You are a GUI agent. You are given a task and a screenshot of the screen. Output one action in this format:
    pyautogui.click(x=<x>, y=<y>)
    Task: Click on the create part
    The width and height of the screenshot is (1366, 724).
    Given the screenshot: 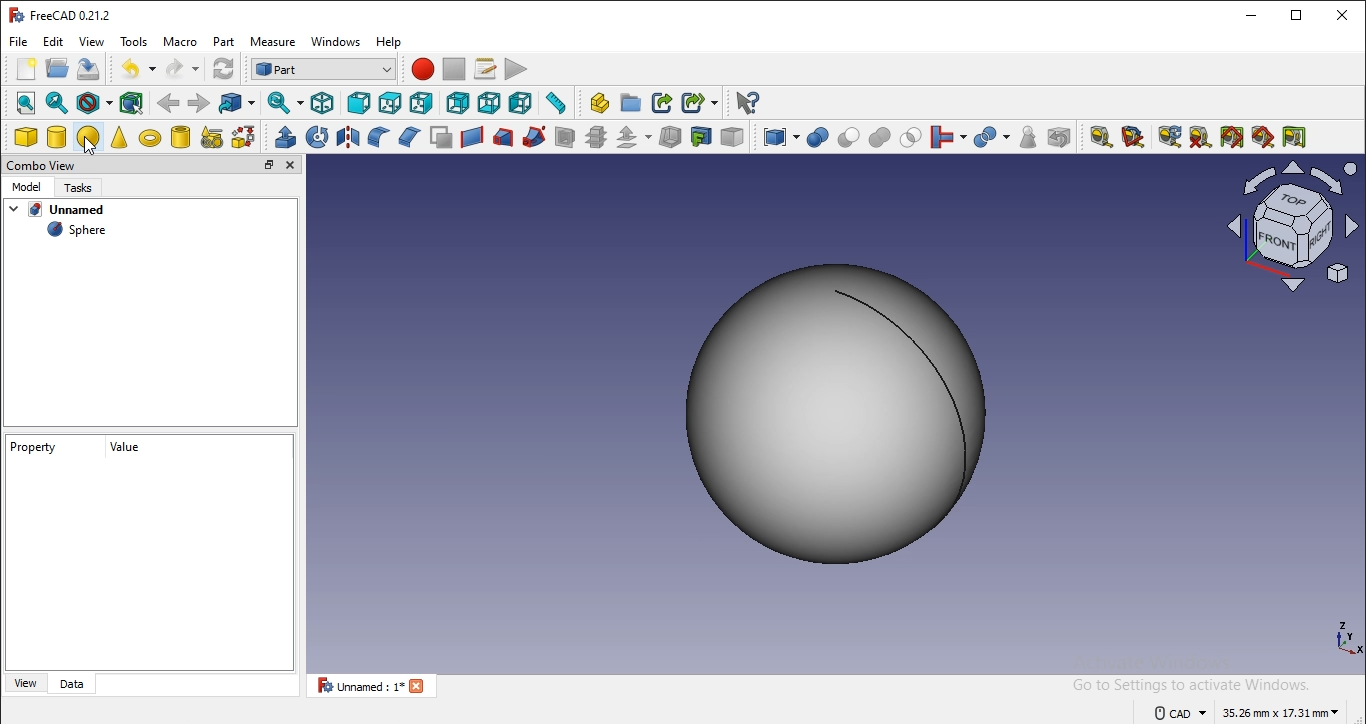 What is the action you would take?
    pyautogui.click(x=599, y=103)
    